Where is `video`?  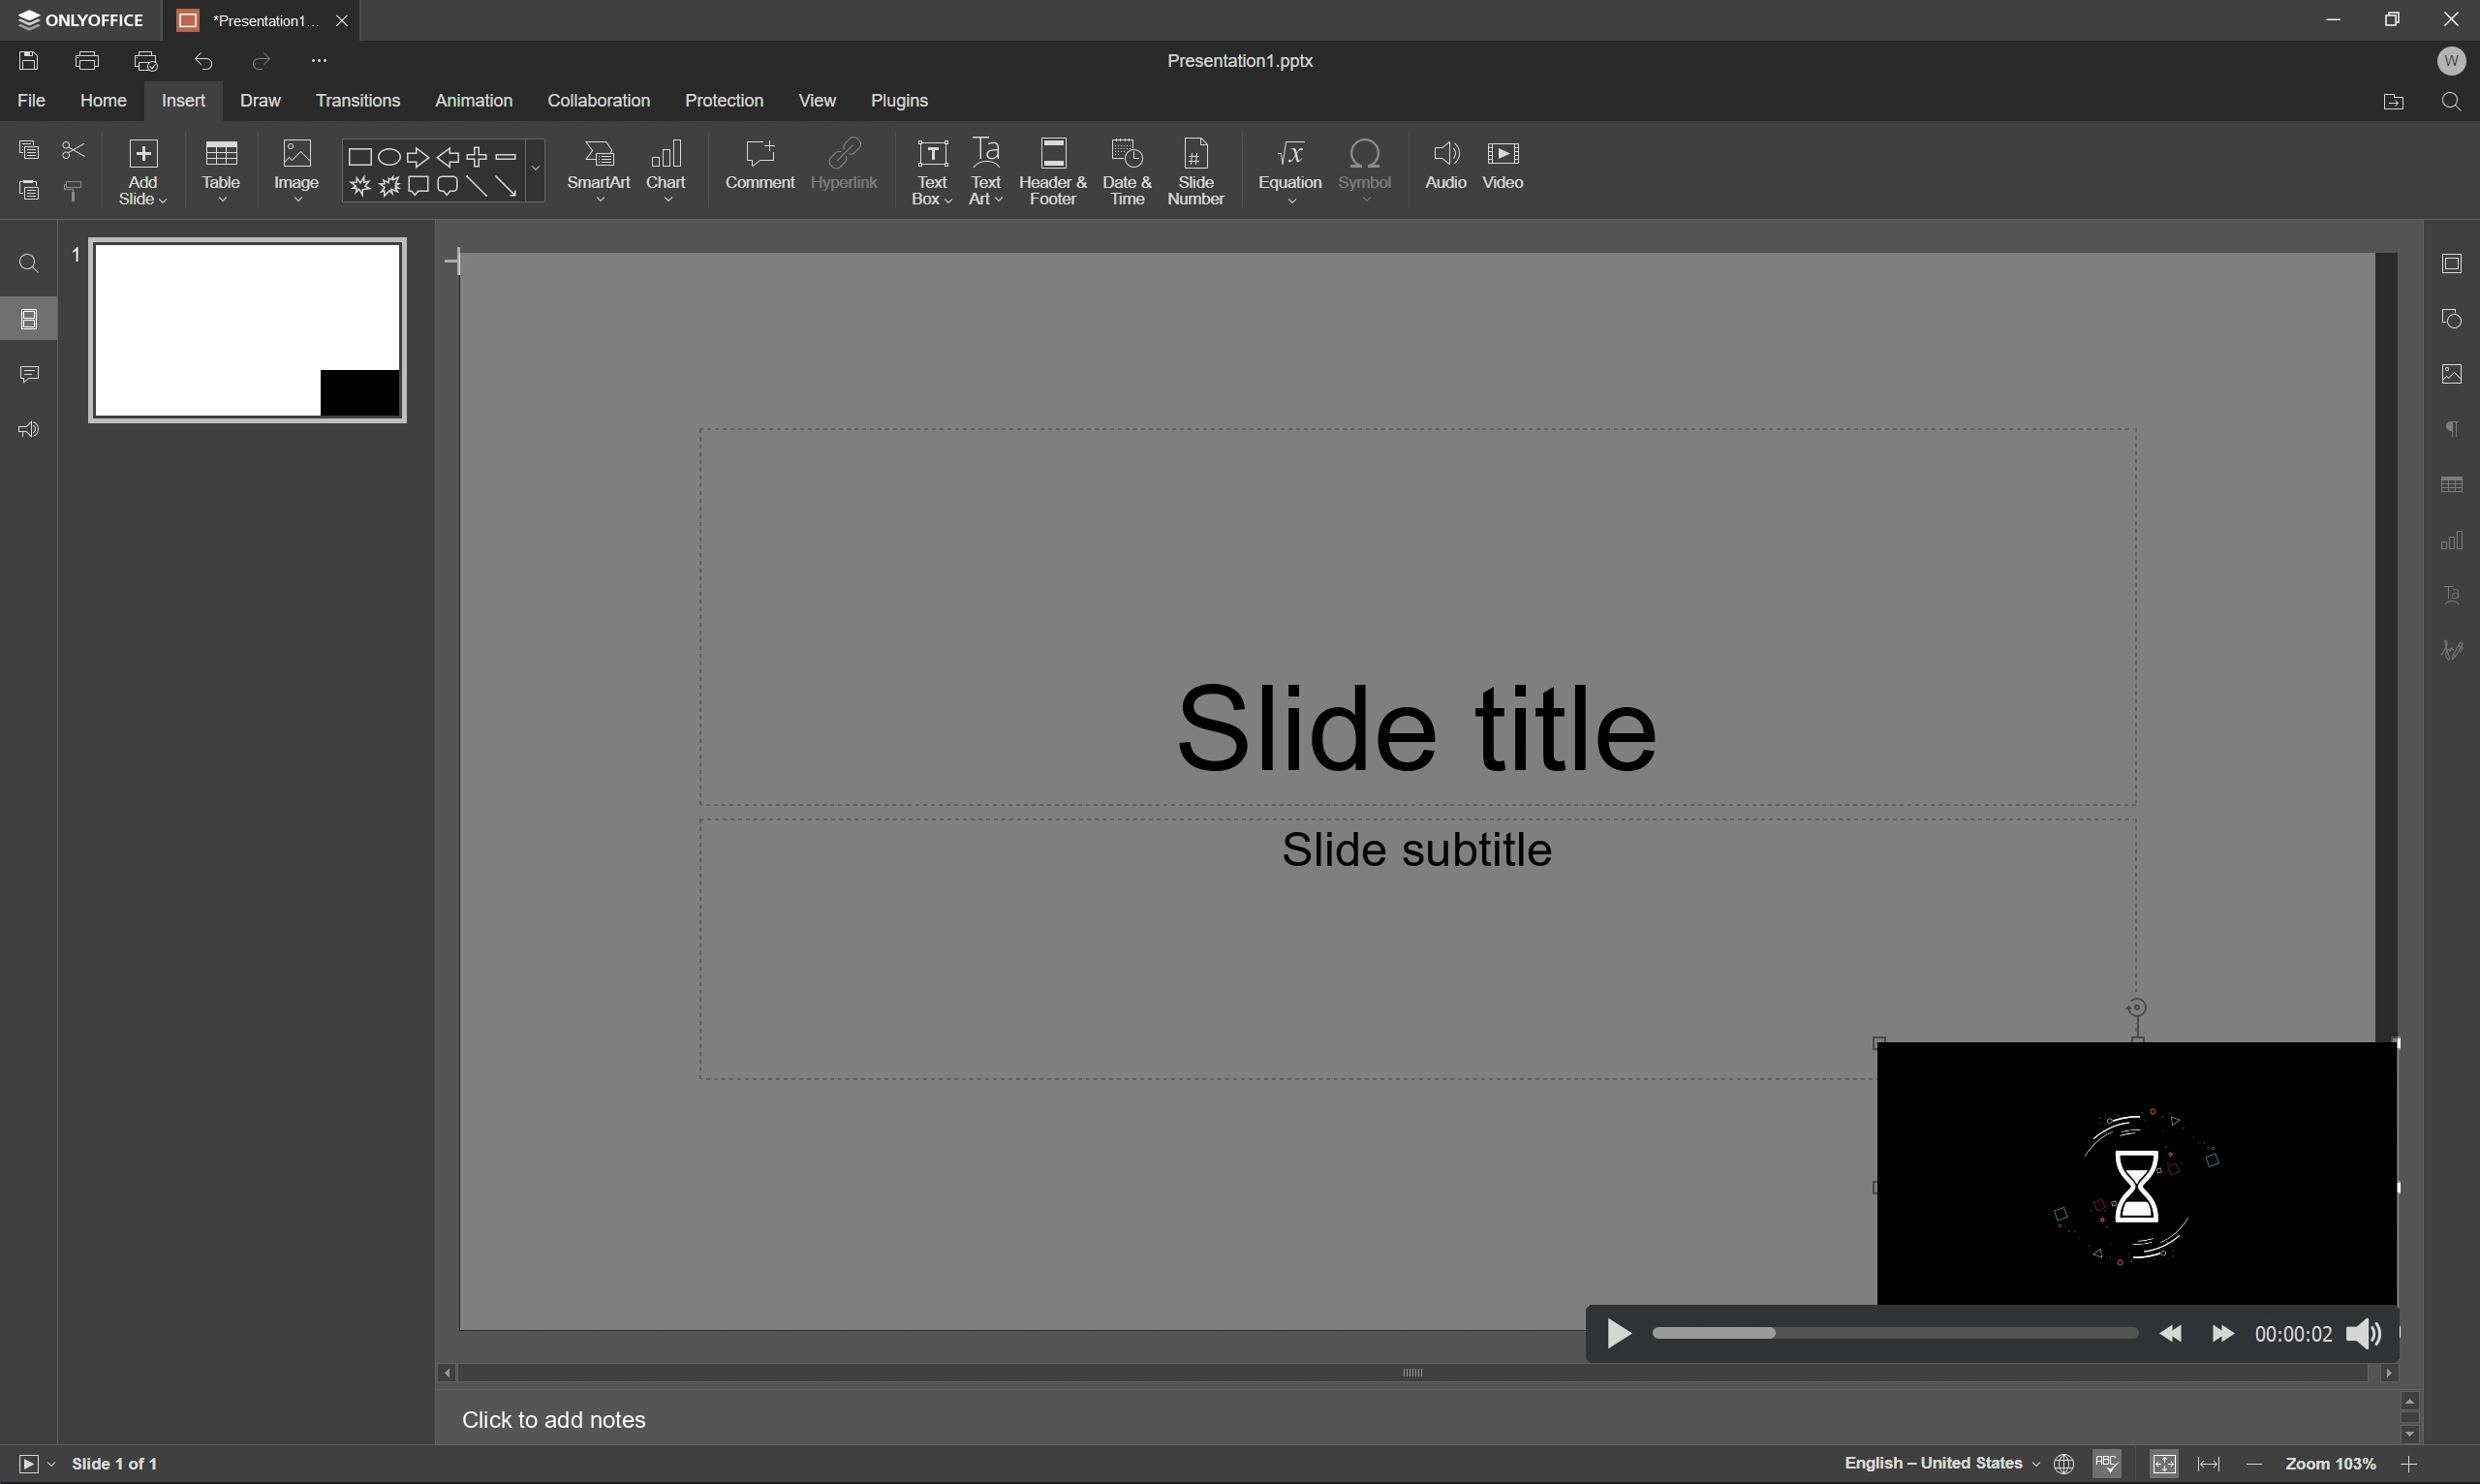
video is located at coordinates (2131, 1174).